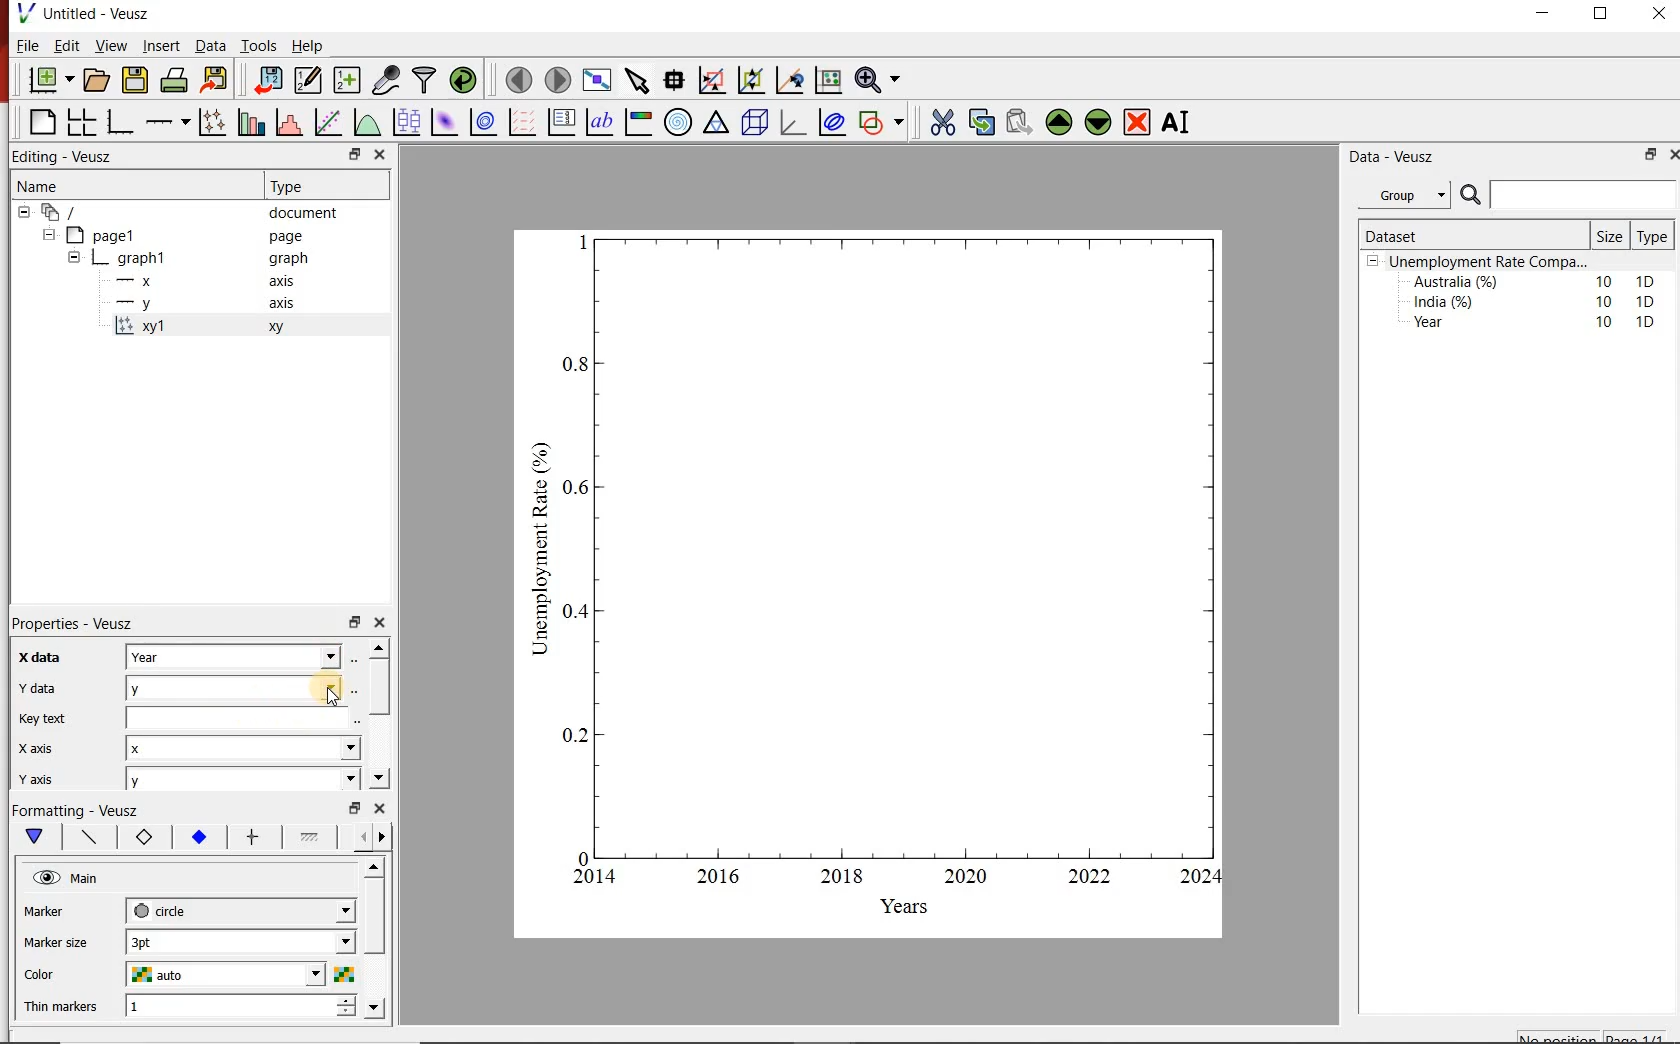 The width and height of the screenshot is (1680, 1044). What do you see at coordinates (1180, 122) in the screenshot?
I see `rename the widgets` at bounding box center [1180, 122].